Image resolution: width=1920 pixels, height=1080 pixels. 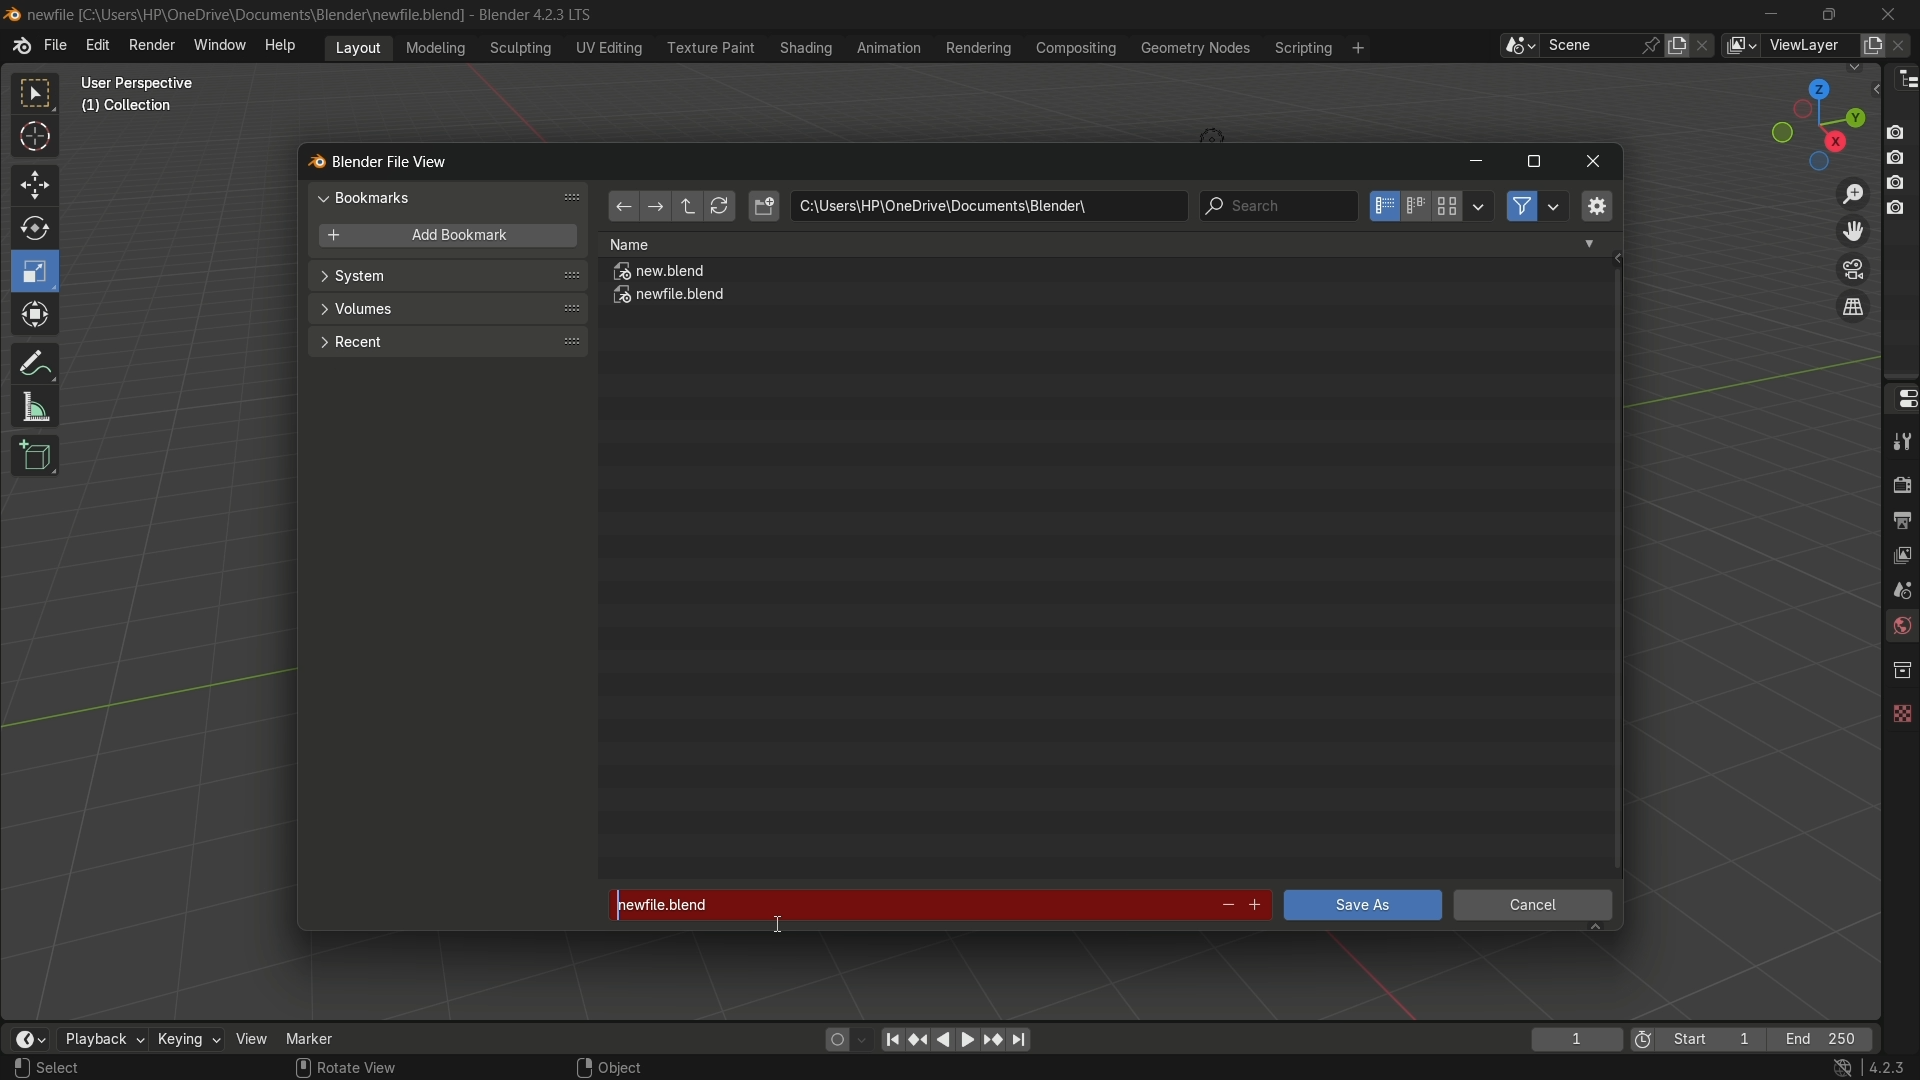 What do you see at coordinates (1889, 13) in the screenshot?
I see `close app` at bounding box center [1889, 13].